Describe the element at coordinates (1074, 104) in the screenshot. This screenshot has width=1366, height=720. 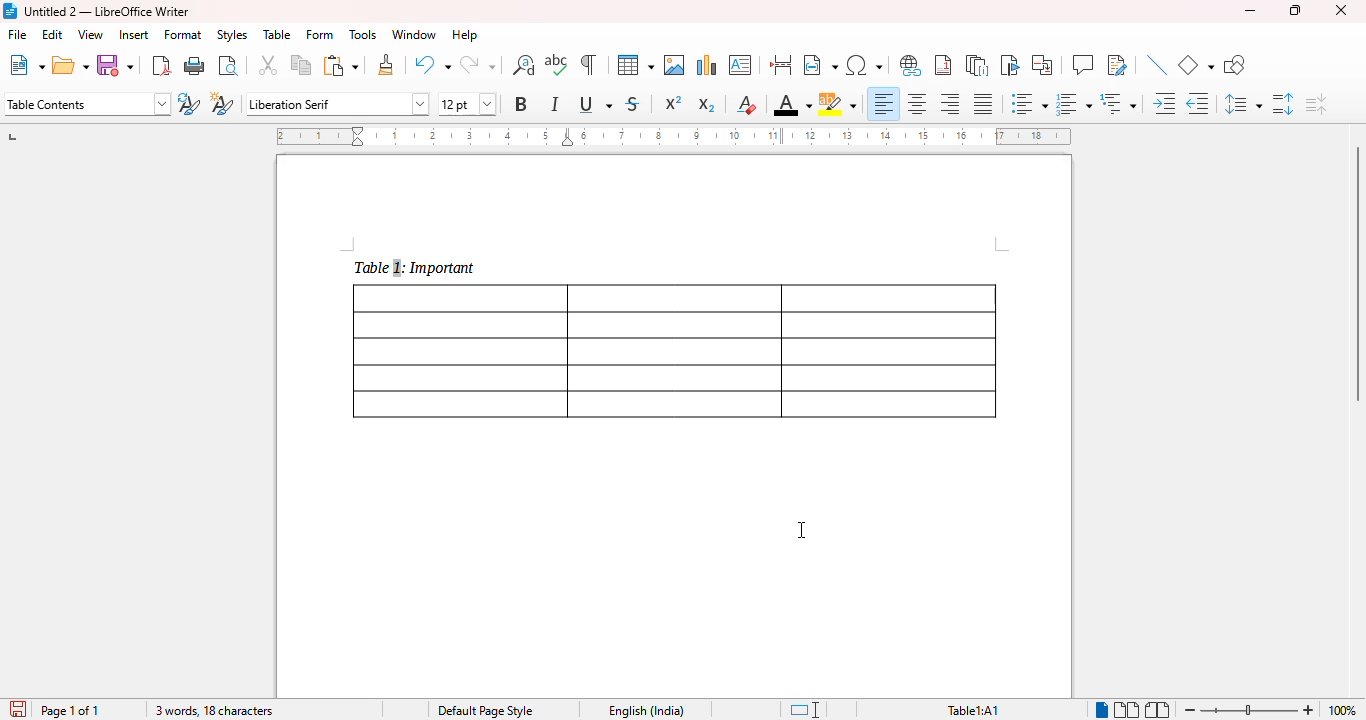
I see `toggle ordered list` at that location.